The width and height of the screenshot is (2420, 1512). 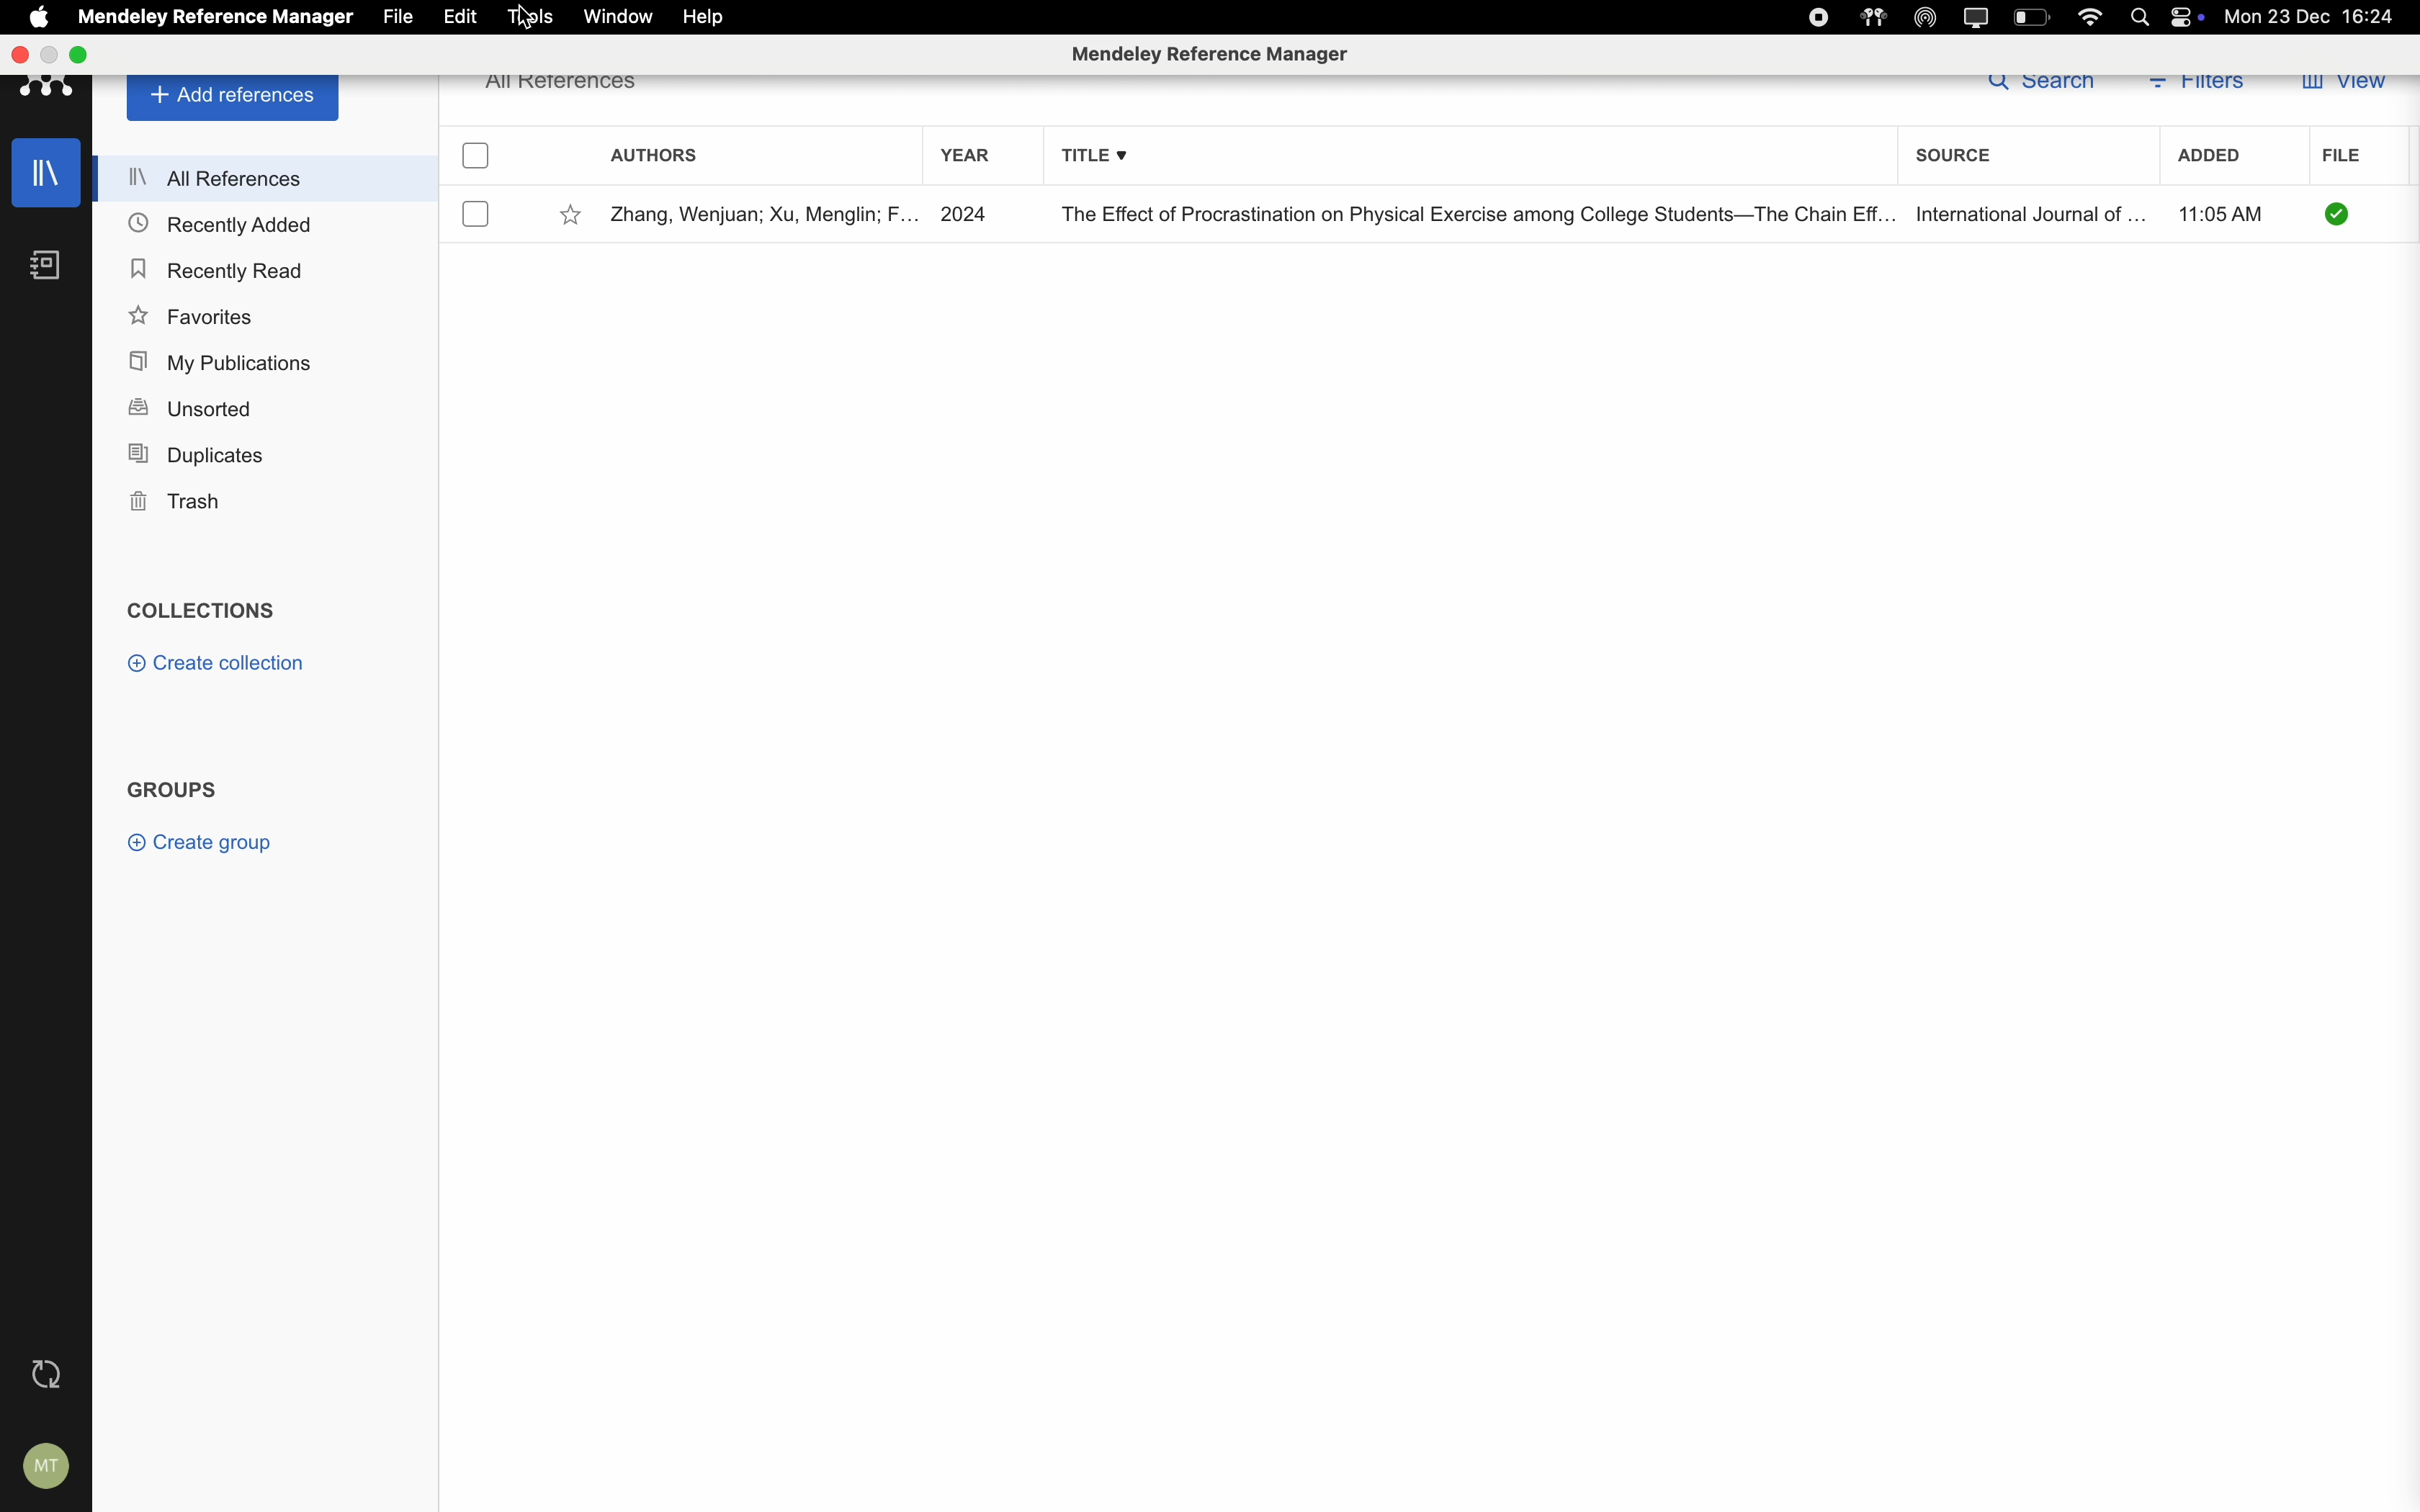 What do you see at coordinates (404, 16) in the screenshot?
I see `file` at bounding box center [404, 16].